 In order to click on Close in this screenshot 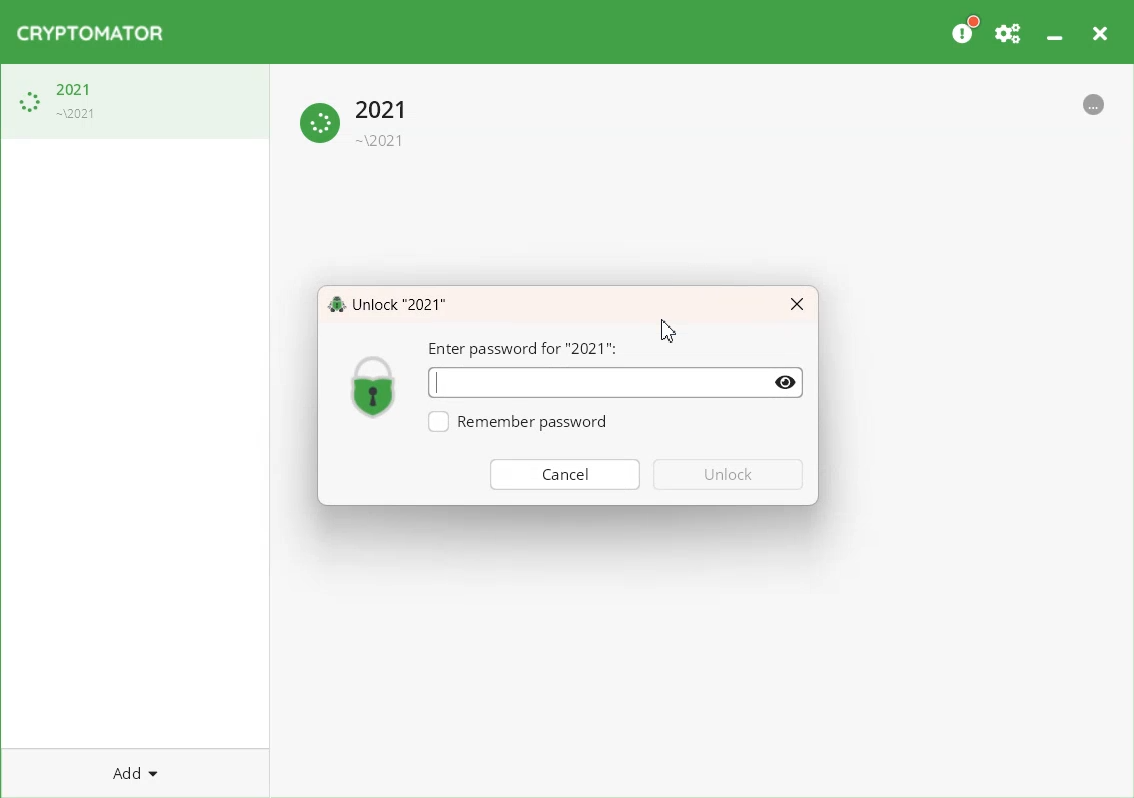, I will do `click(1099, 30)`.